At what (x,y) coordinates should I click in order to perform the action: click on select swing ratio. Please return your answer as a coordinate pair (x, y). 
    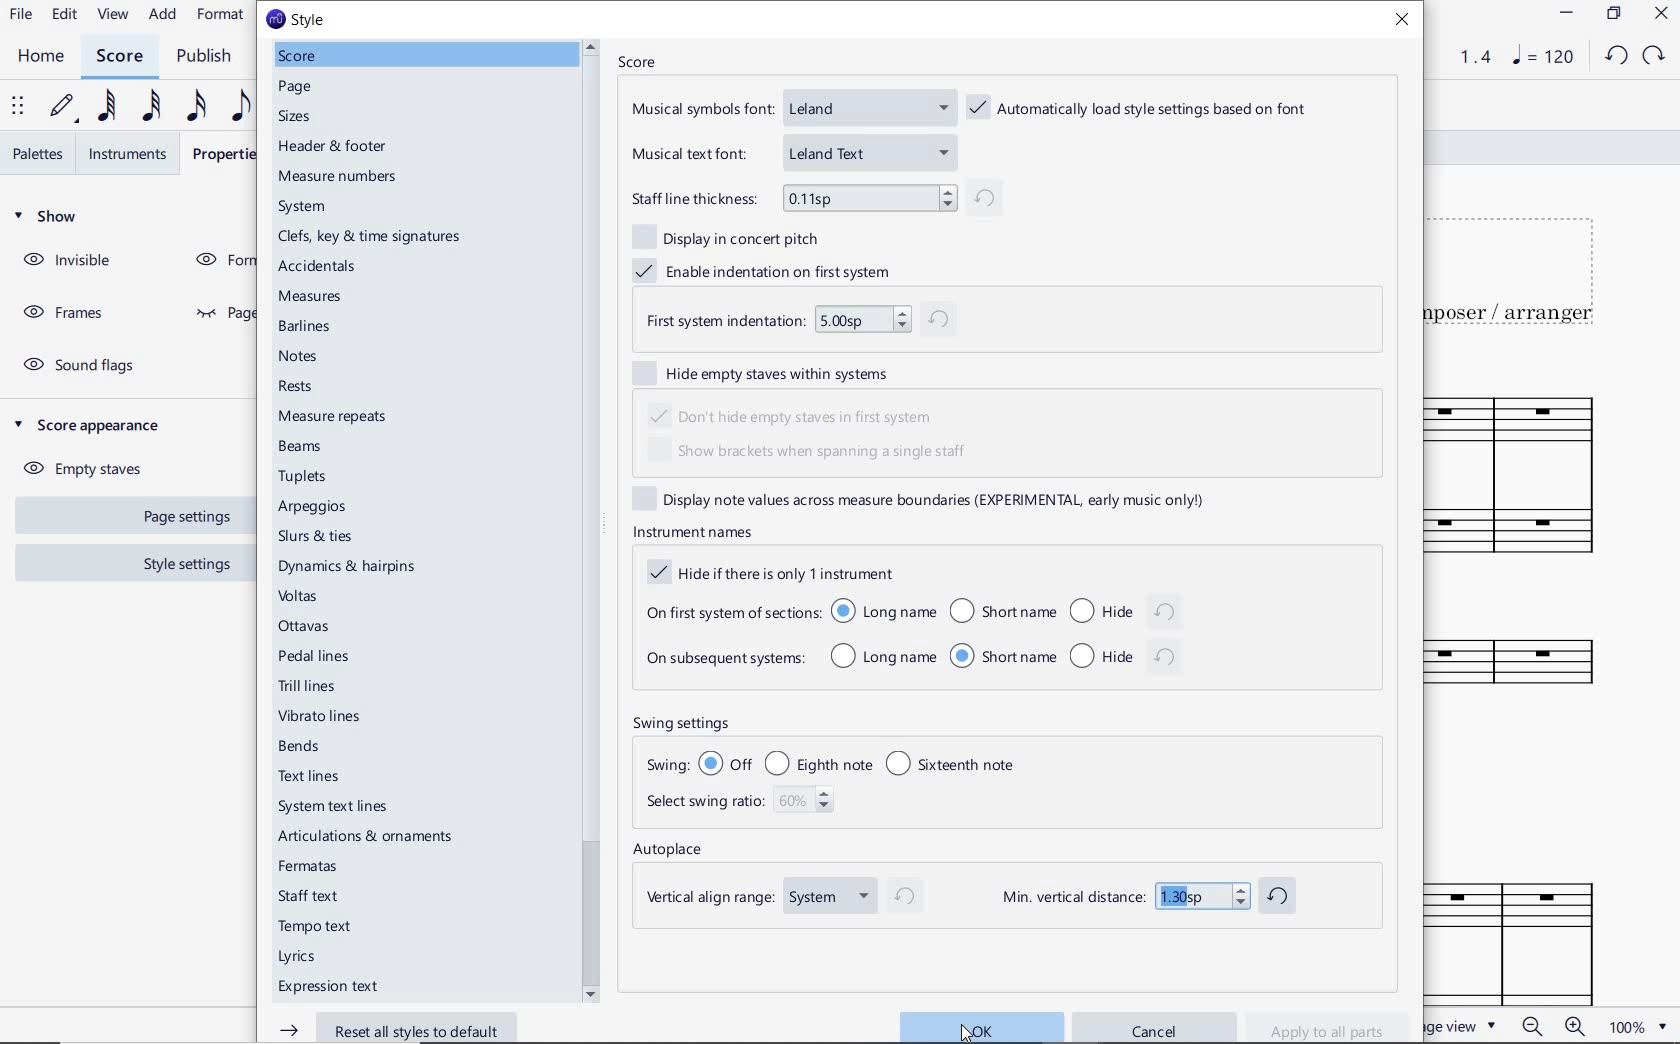
    Looking at the image, I should click on (744, 805).